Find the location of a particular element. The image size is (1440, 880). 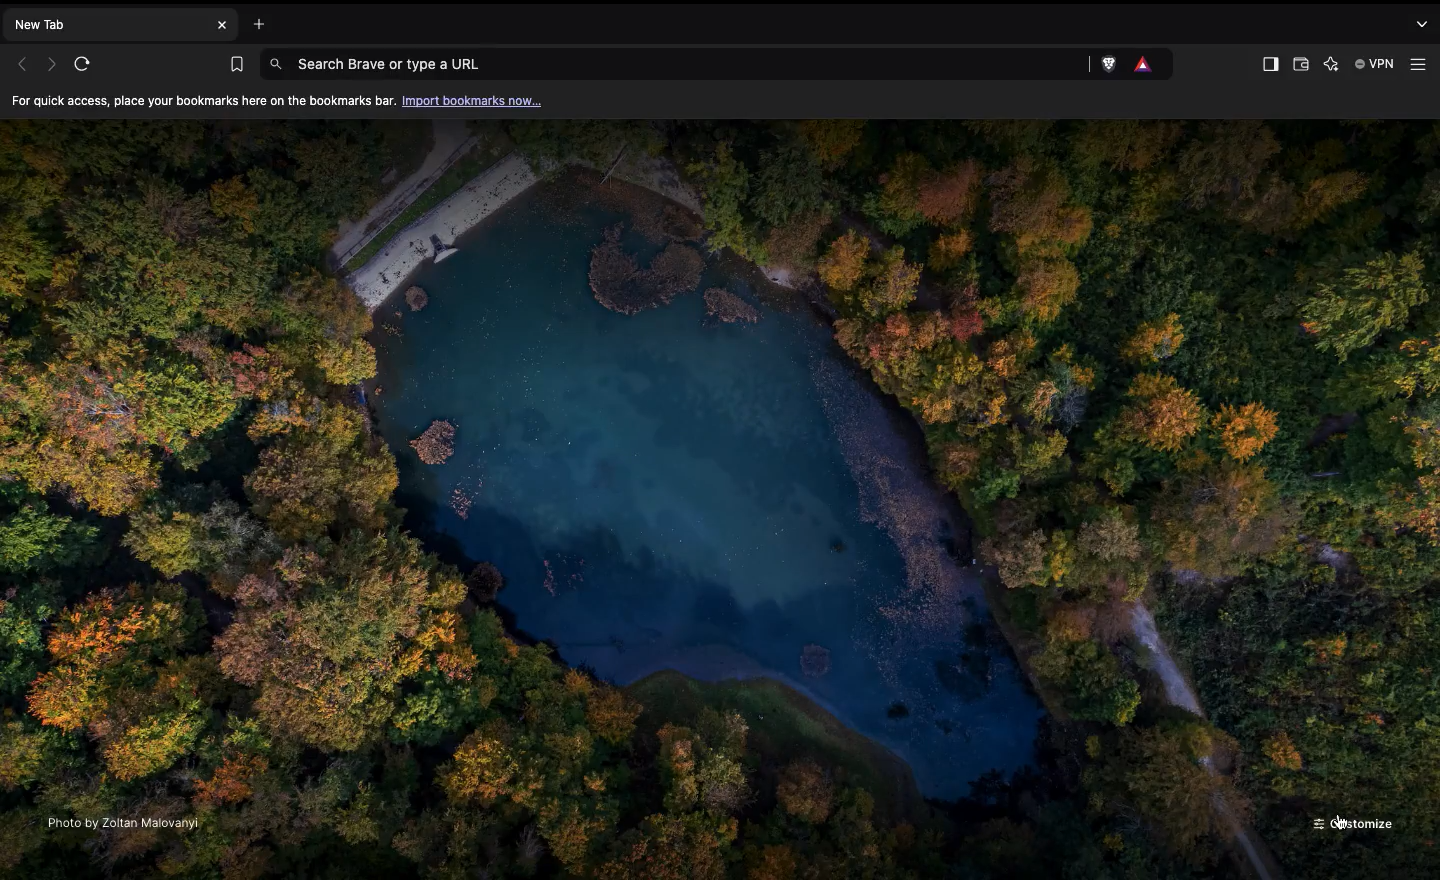

Next page is located at coordinates (54, 63).